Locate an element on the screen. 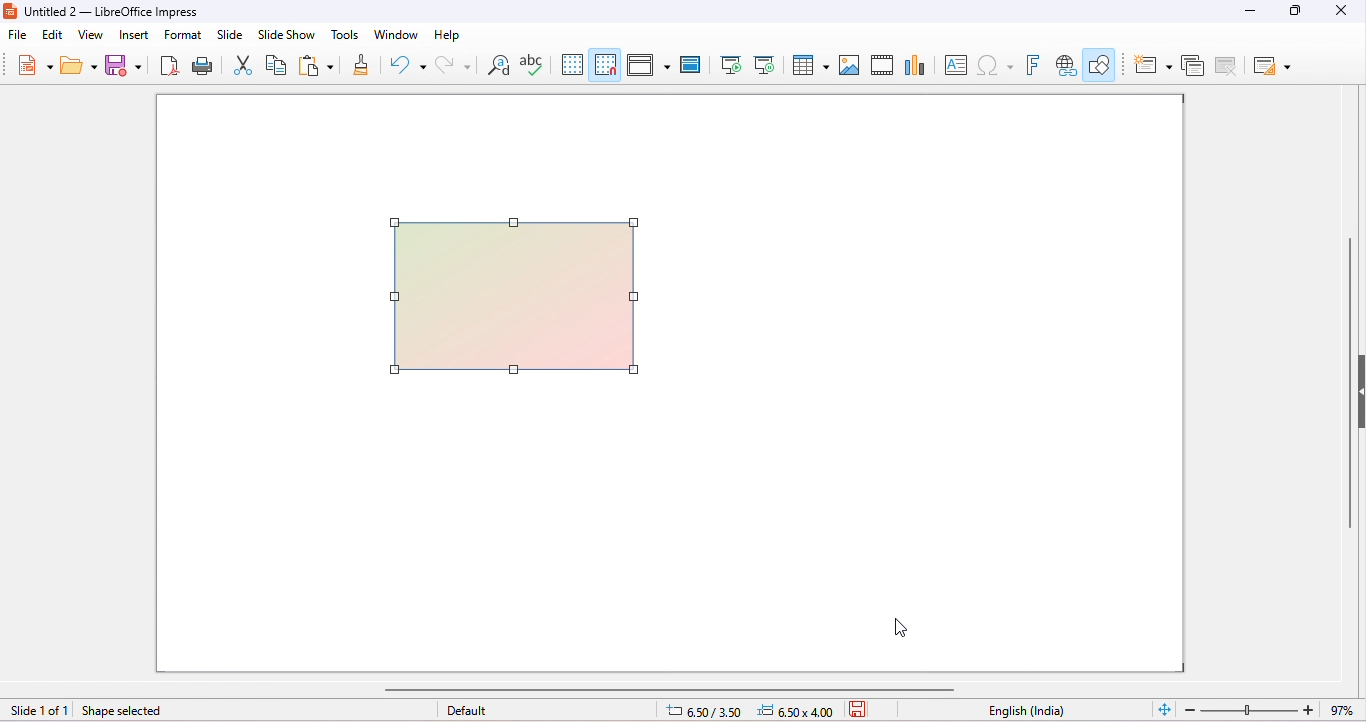 The height and width of the screenshot is (722, 1366). cut is located at coordinates (243, 64).